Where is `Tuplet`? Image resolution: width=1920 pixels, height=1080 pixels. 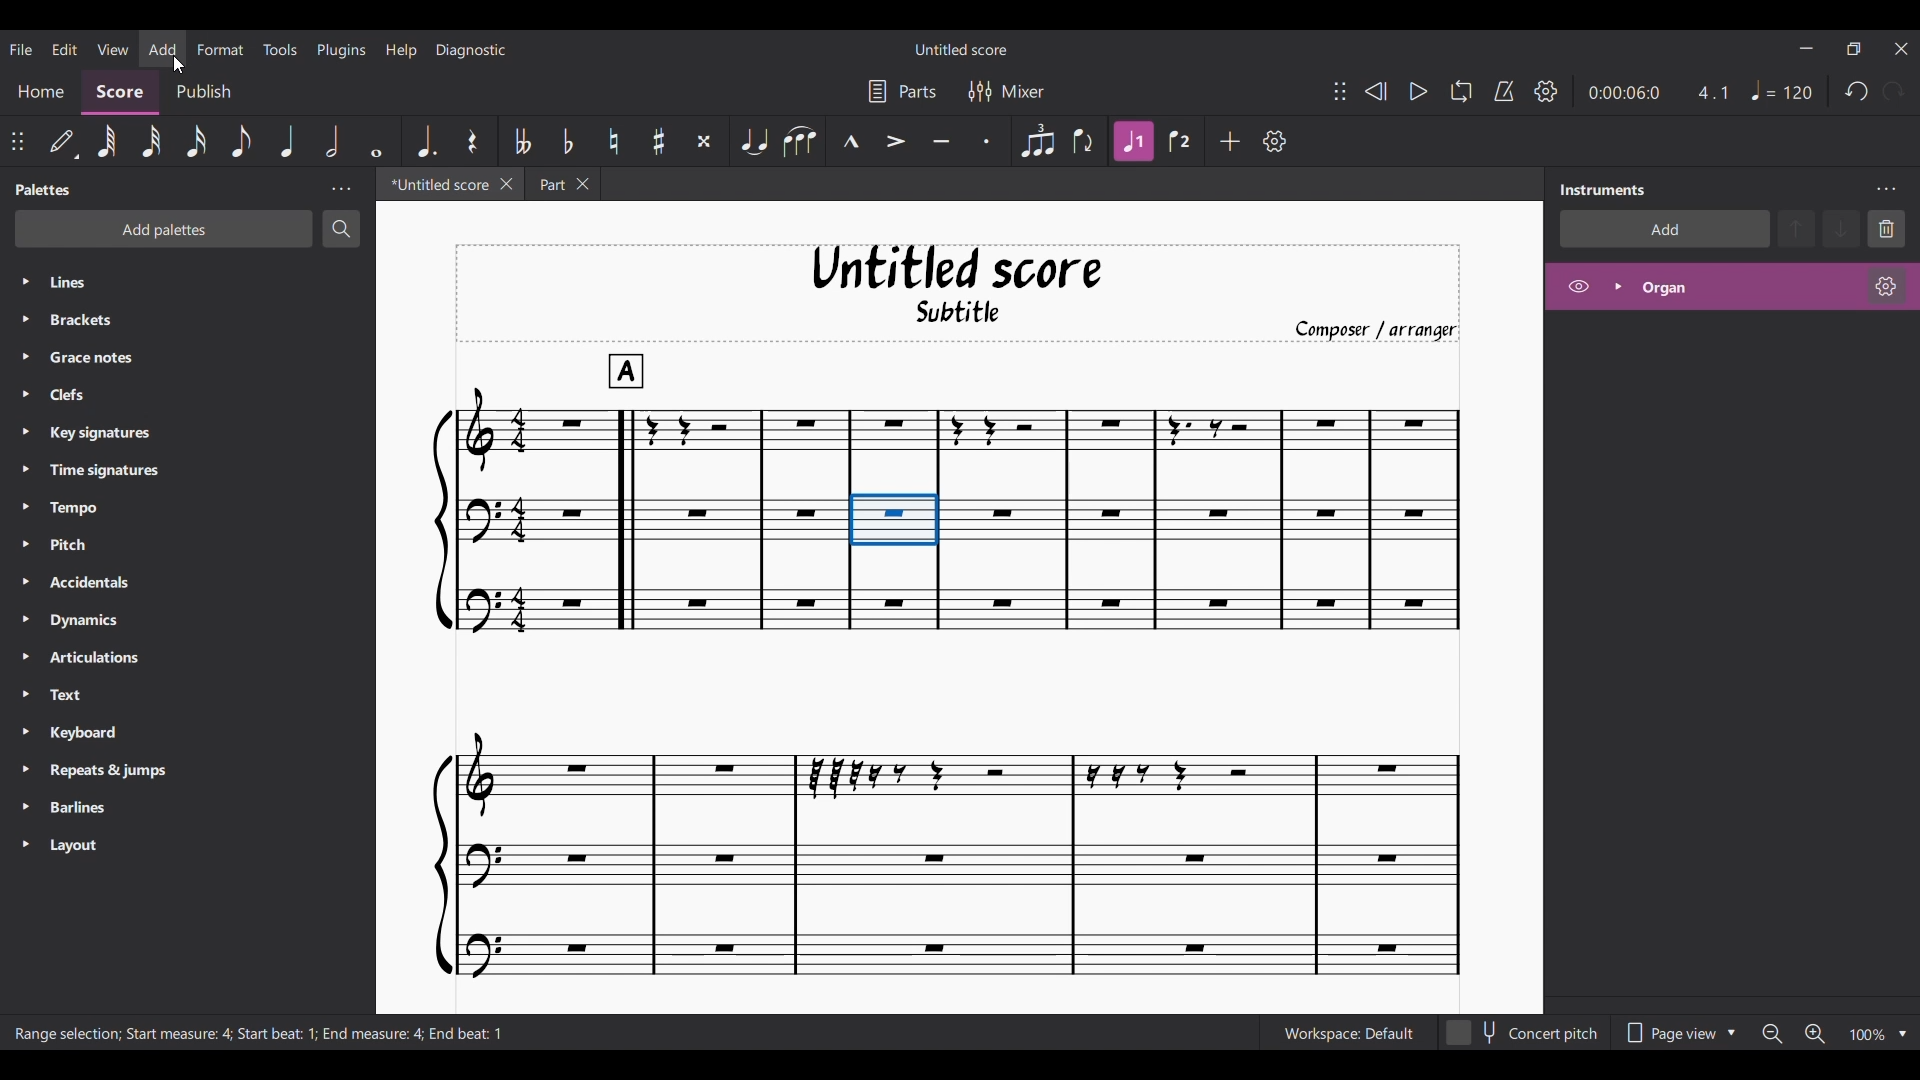 Tuplet is located at coordinates (1038, 142).